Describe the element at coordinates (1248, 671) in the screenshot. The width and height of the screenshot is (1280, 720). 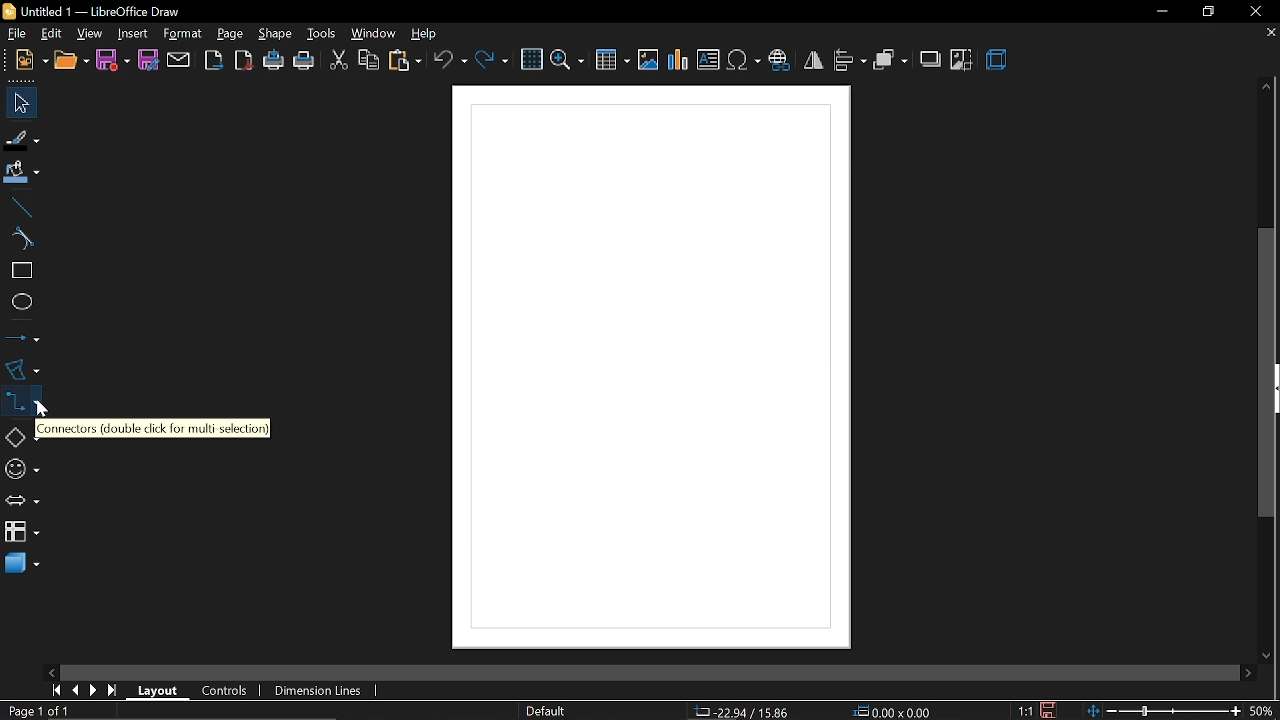
I see `move right` at that location.